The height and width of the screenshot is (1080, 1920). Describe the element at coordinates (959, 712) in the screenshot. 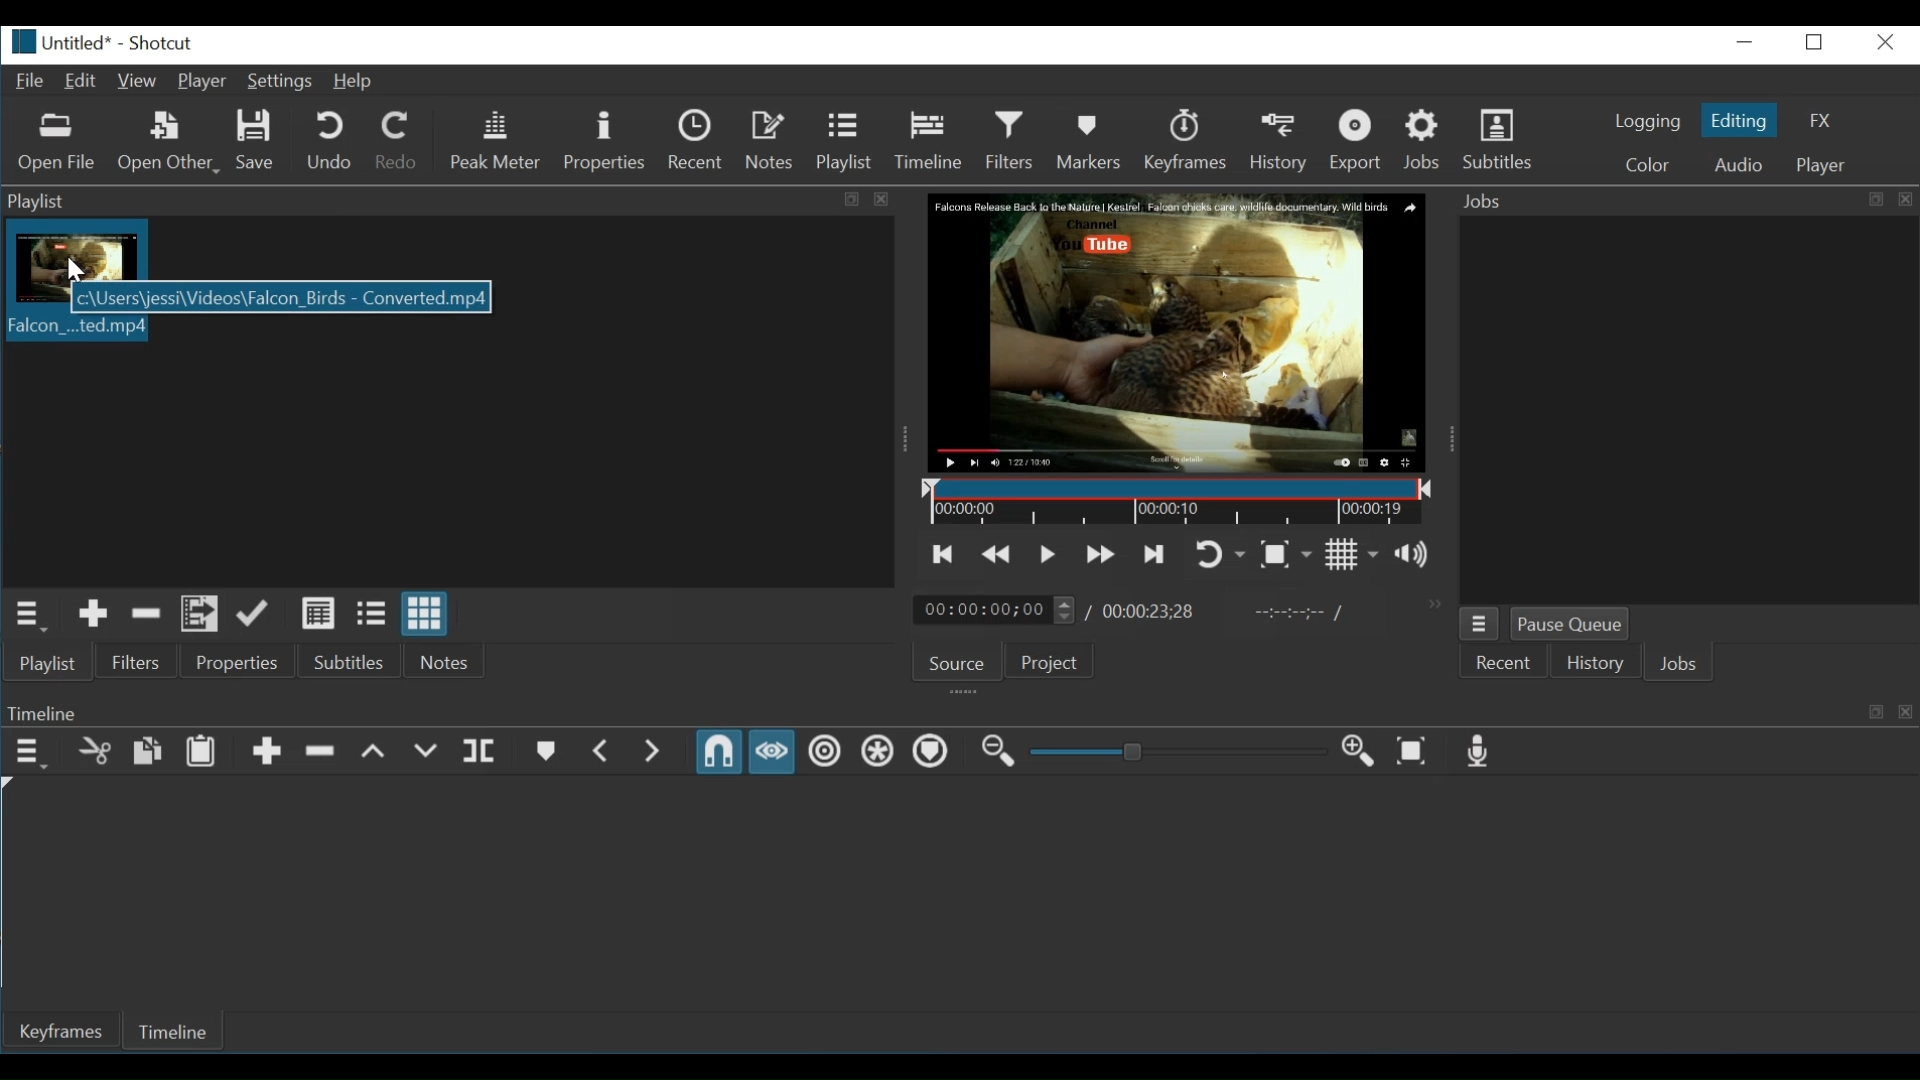

I see `Timeline Panel` at that location.